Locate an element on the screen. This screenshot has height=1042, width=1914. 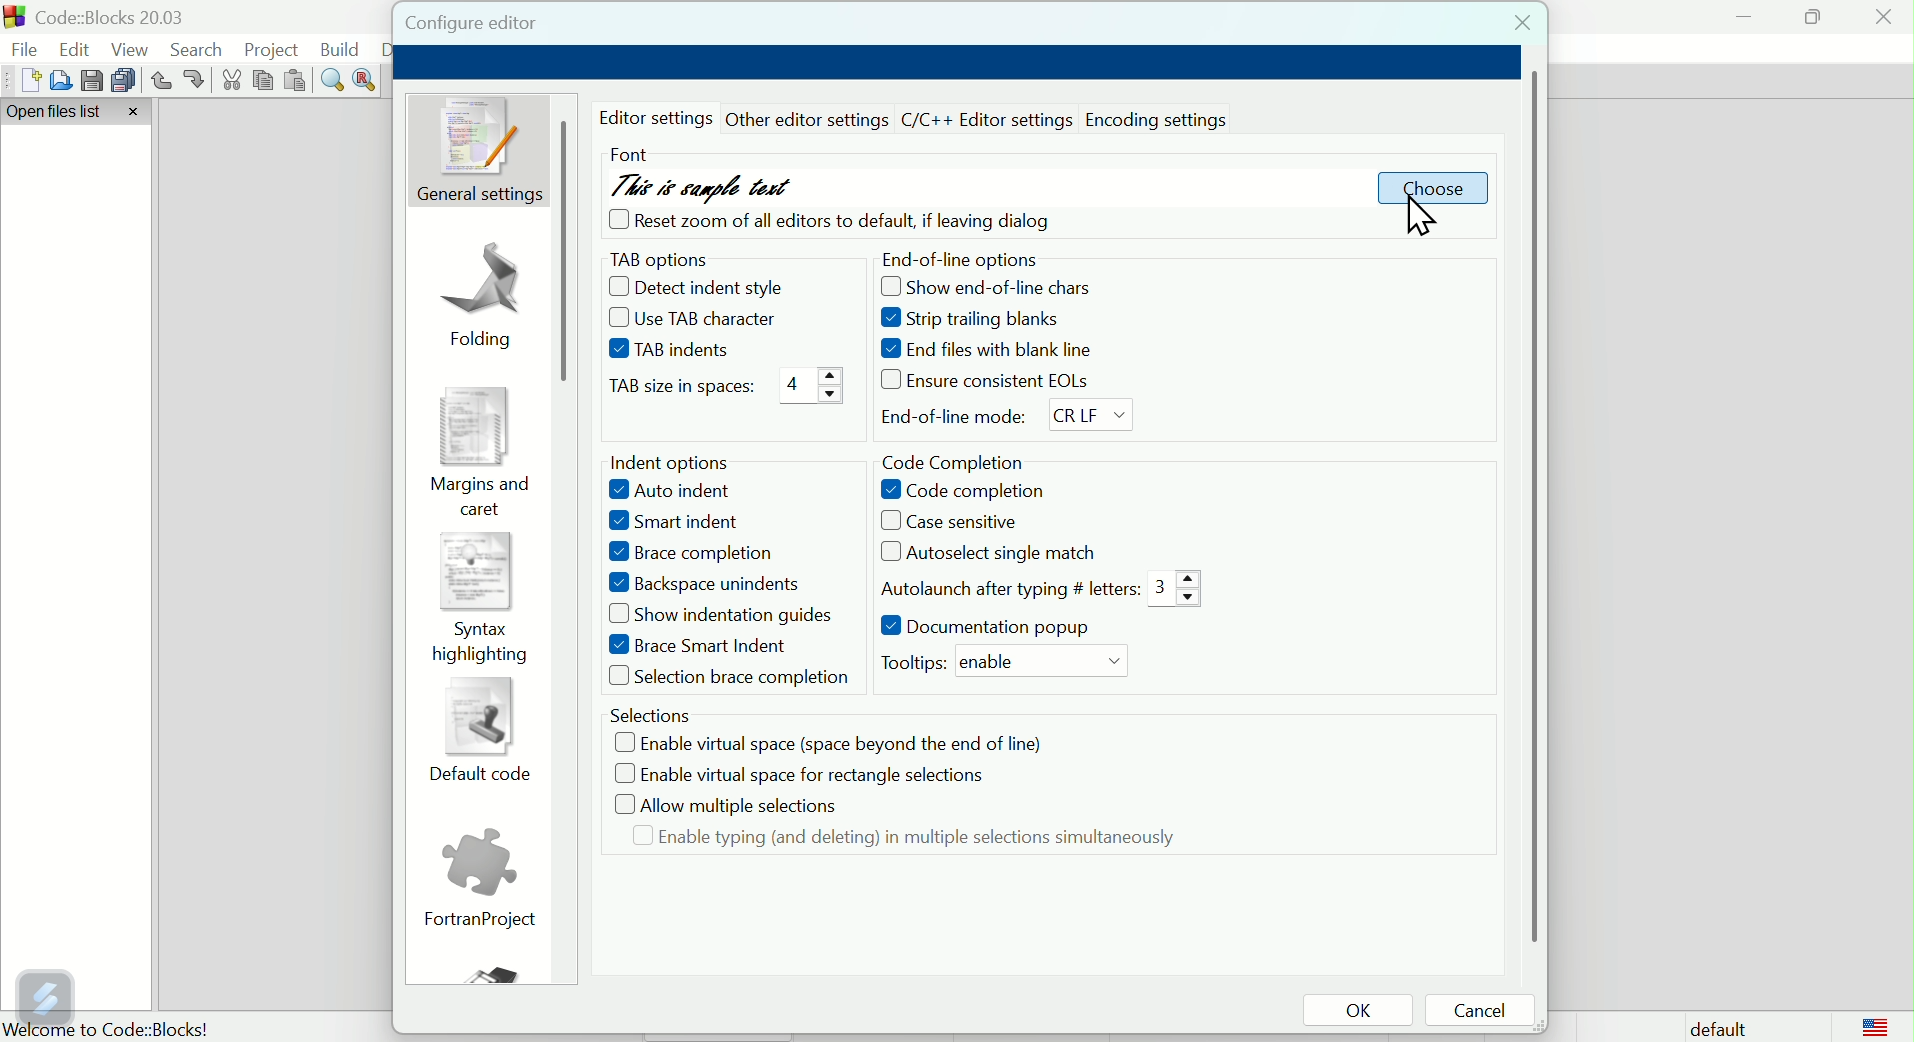
Enable virtual space for rectangle selections is located at coordinates (794, 773).